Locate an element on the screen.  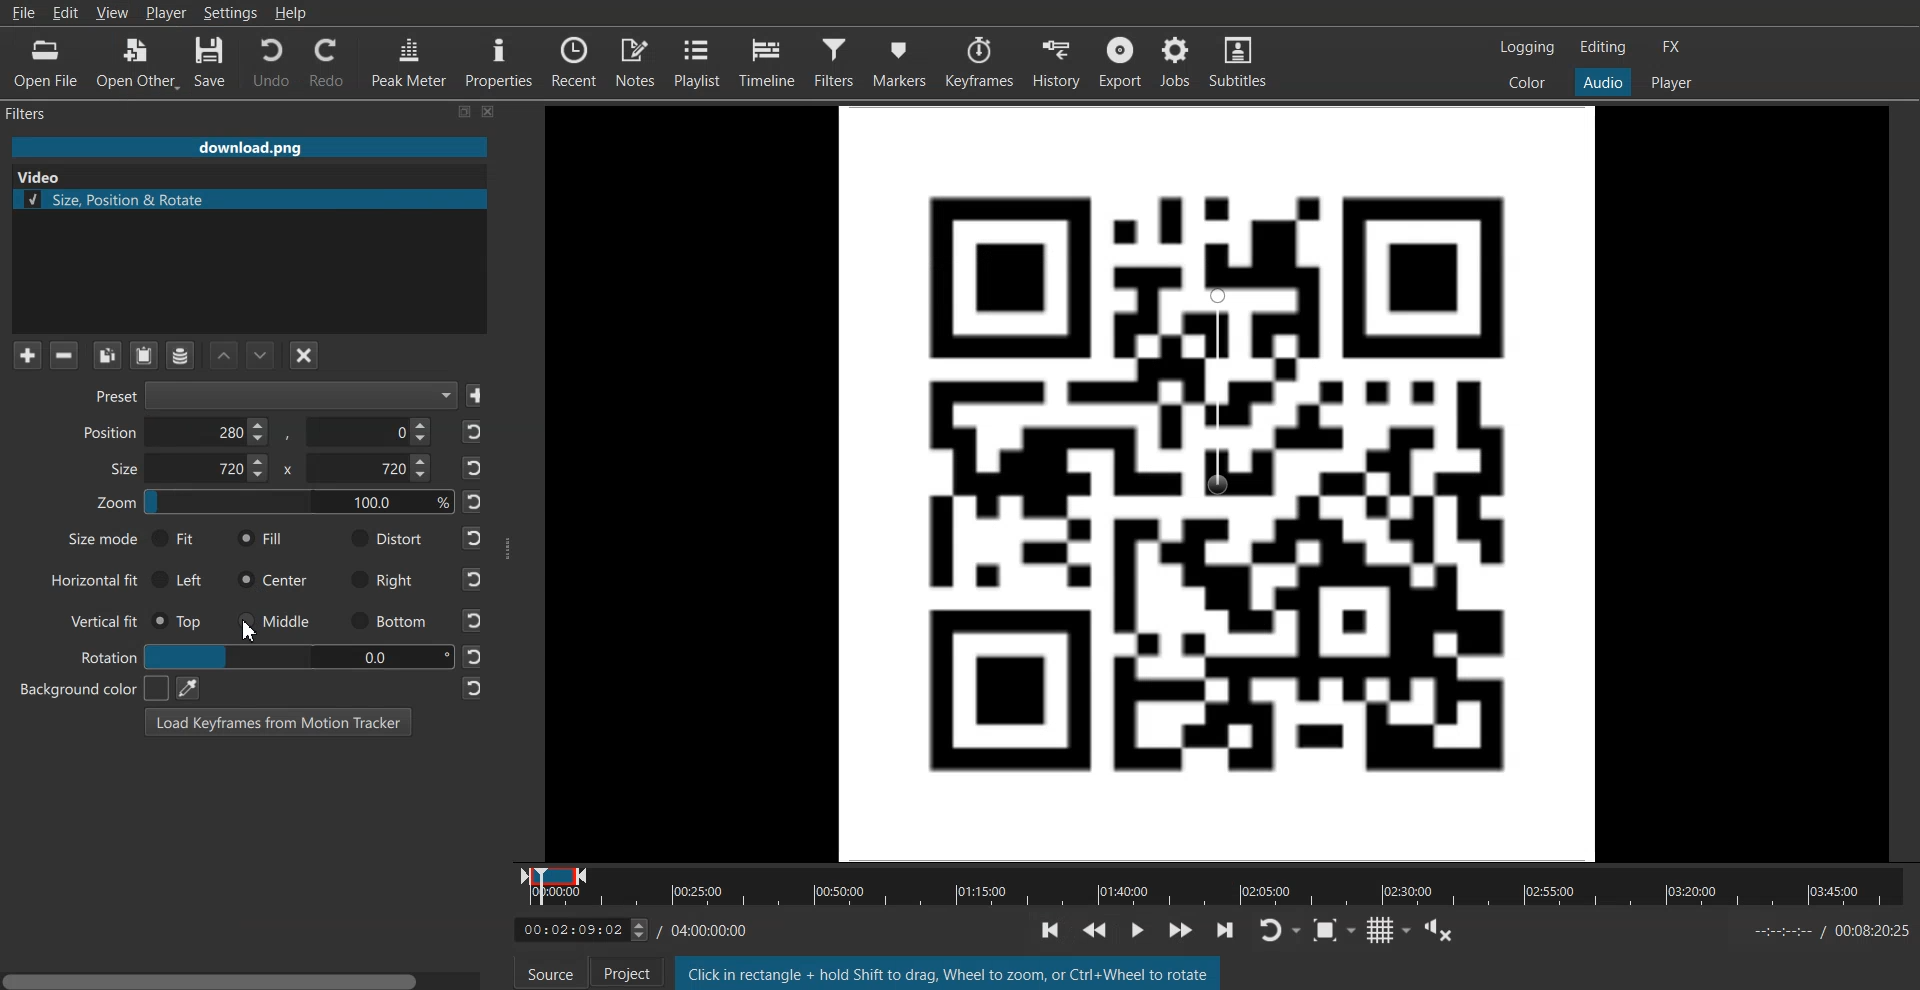
Rotation Adjuster is located at coordinates (106, 655).